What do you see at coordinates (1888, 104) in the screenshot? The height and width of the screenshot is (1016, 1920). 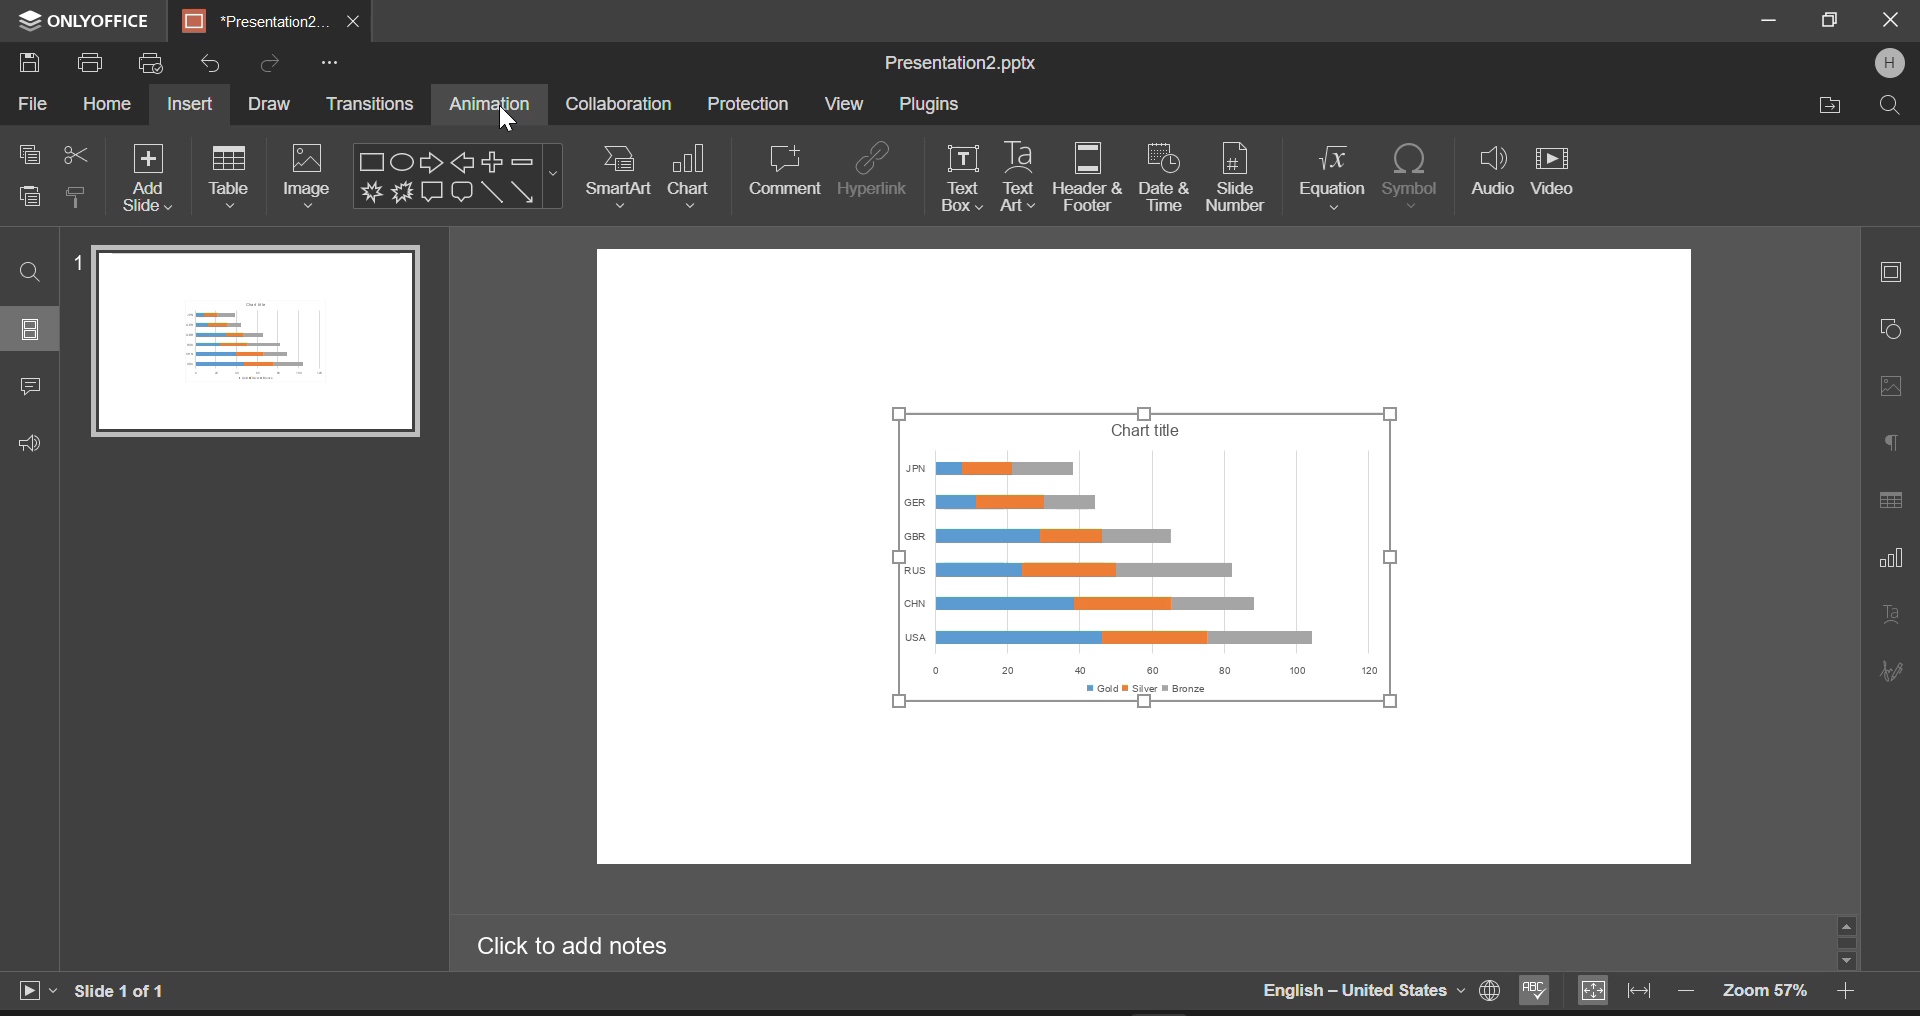 I see `Search` at bounding box center [1888, 104].